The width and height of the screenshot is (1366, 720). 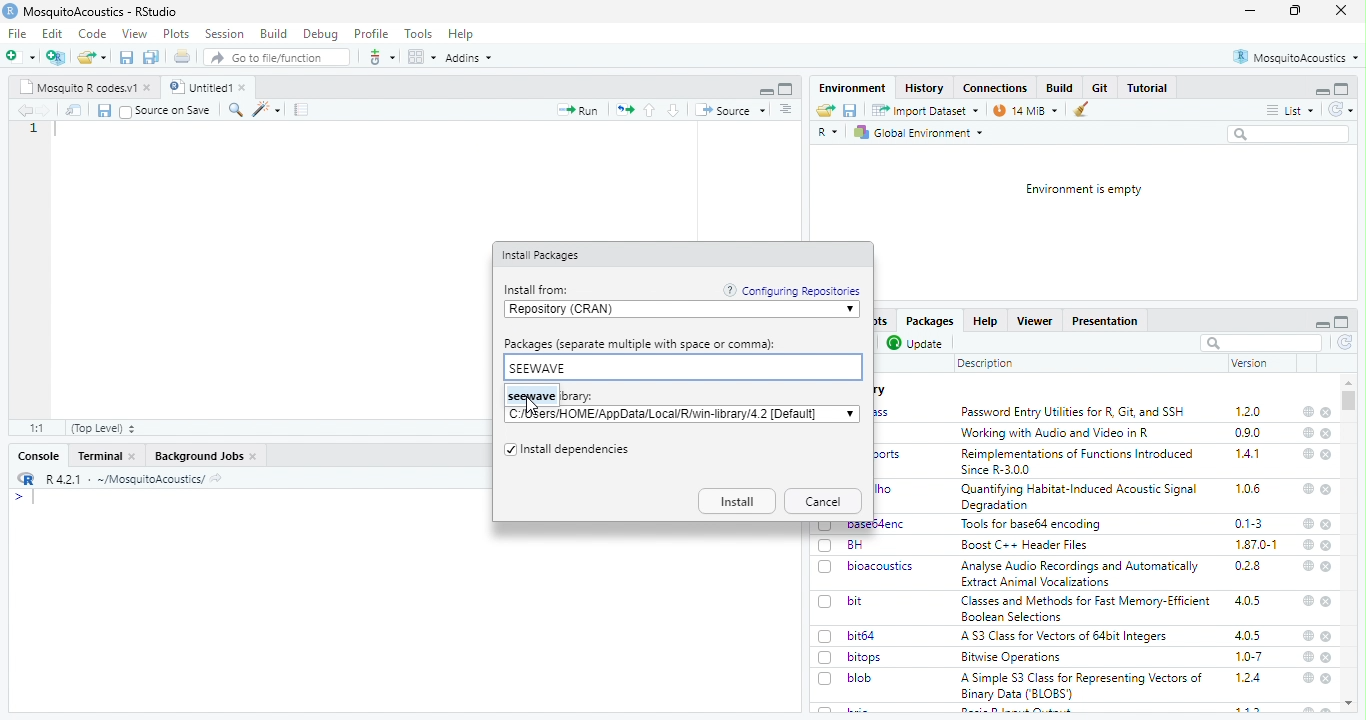 What do you see at coordinates (421, 57) in the screenshot?
I see `grid` at bounding box center [421, 57].